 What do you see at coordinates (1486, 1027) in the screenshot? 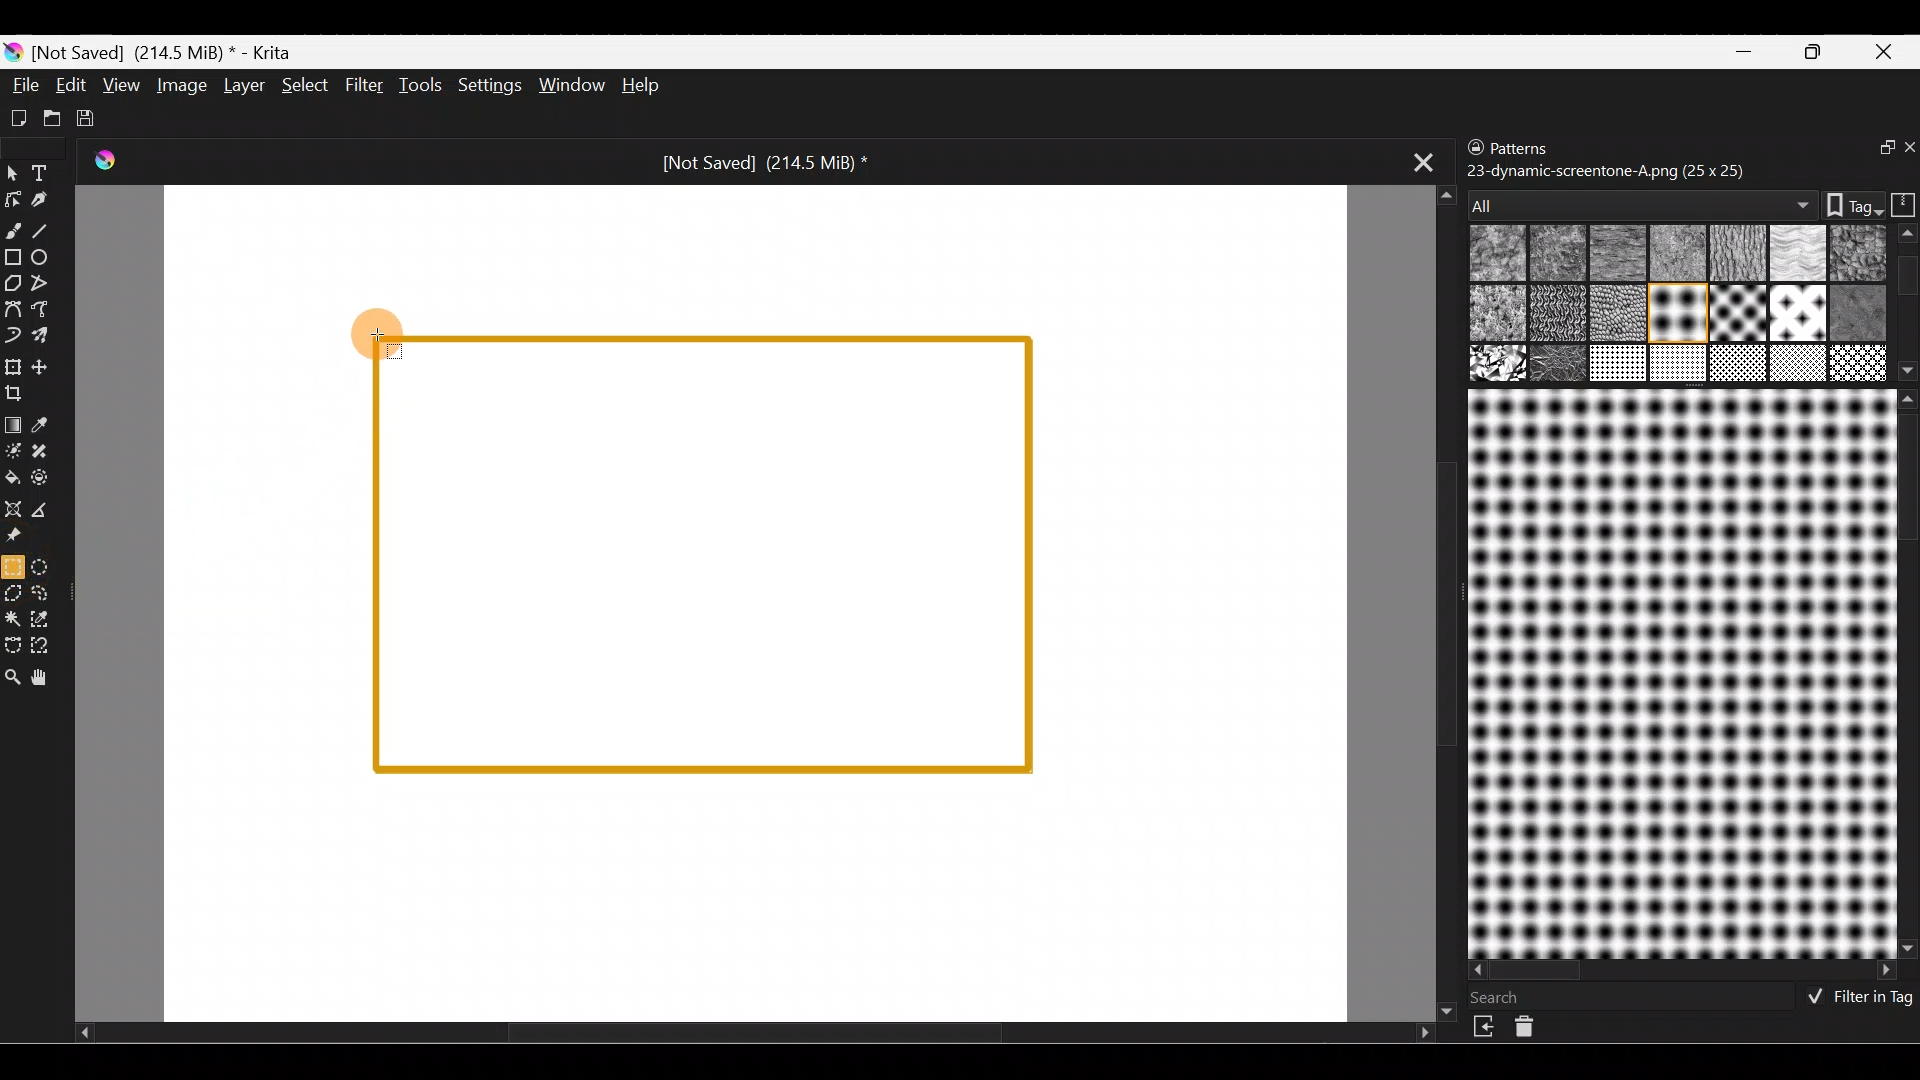
I see `Import resource` at bounding box center [1486, 1027].